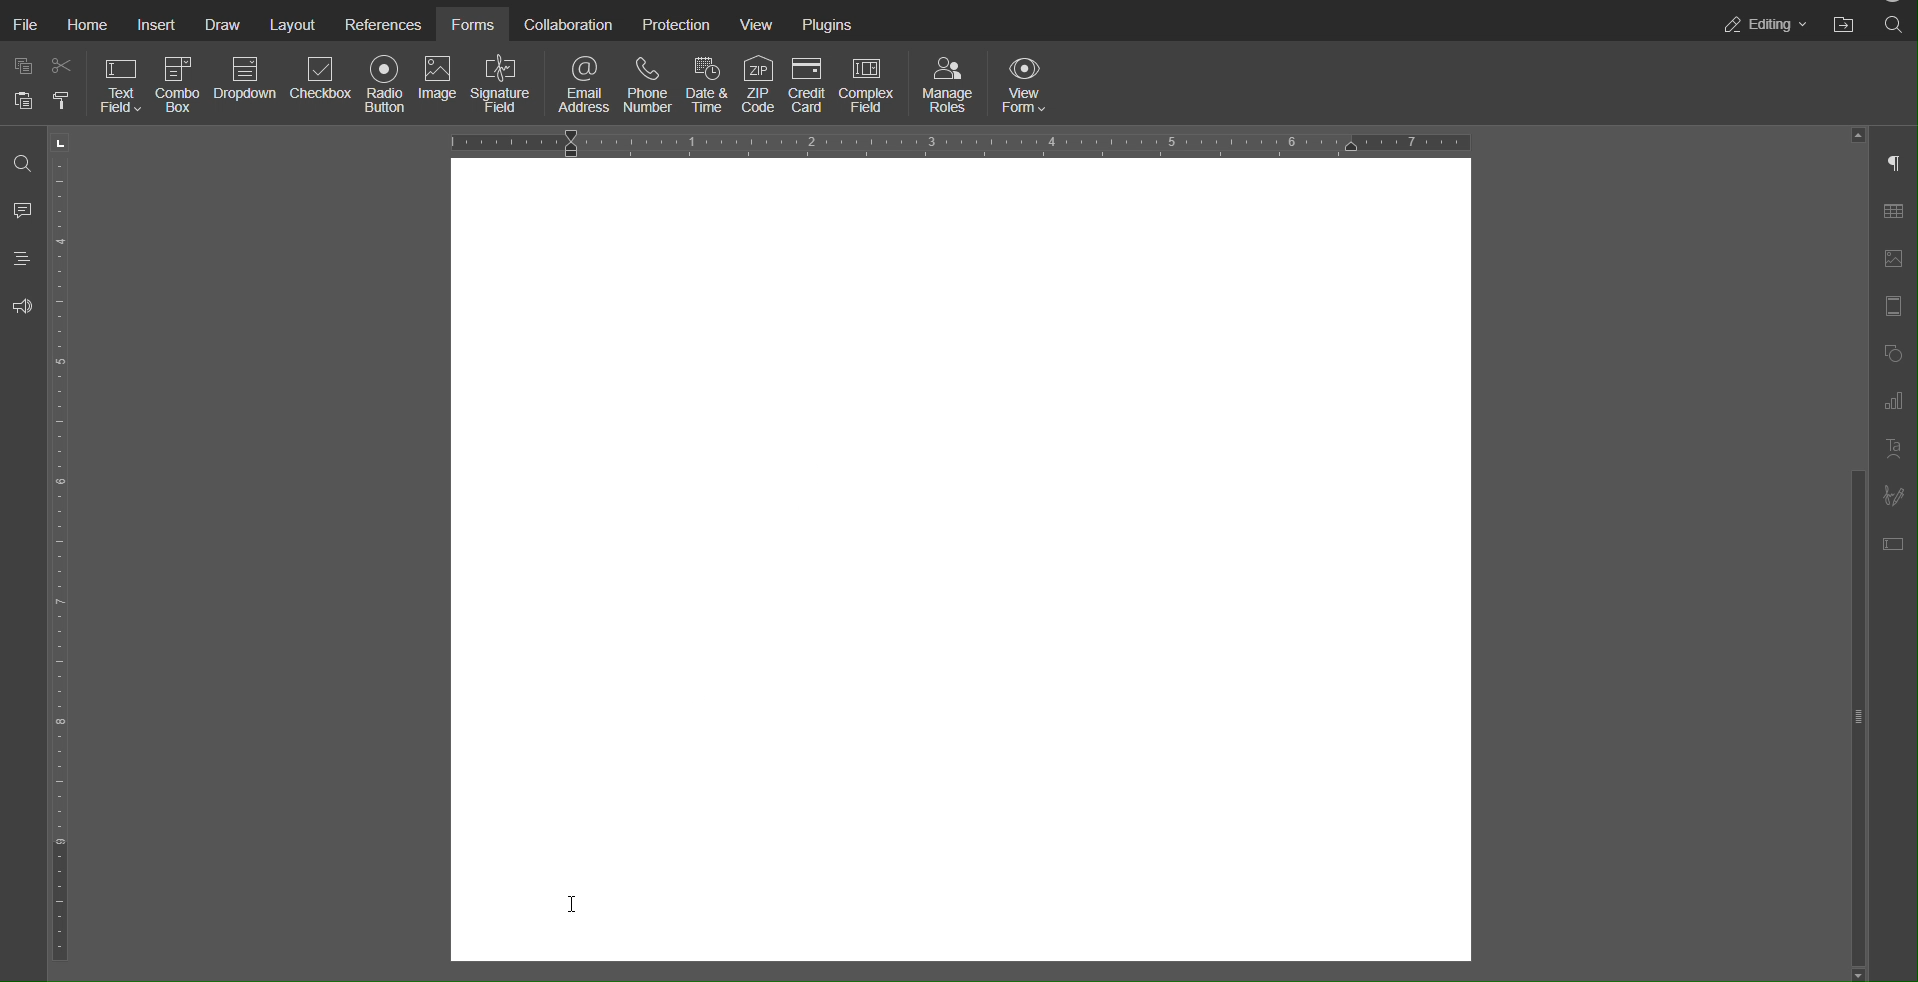  What do you see at coordinates (22, 307) in the screenshot?
I see `Feedback and Support` at bounding box center [22, 307].